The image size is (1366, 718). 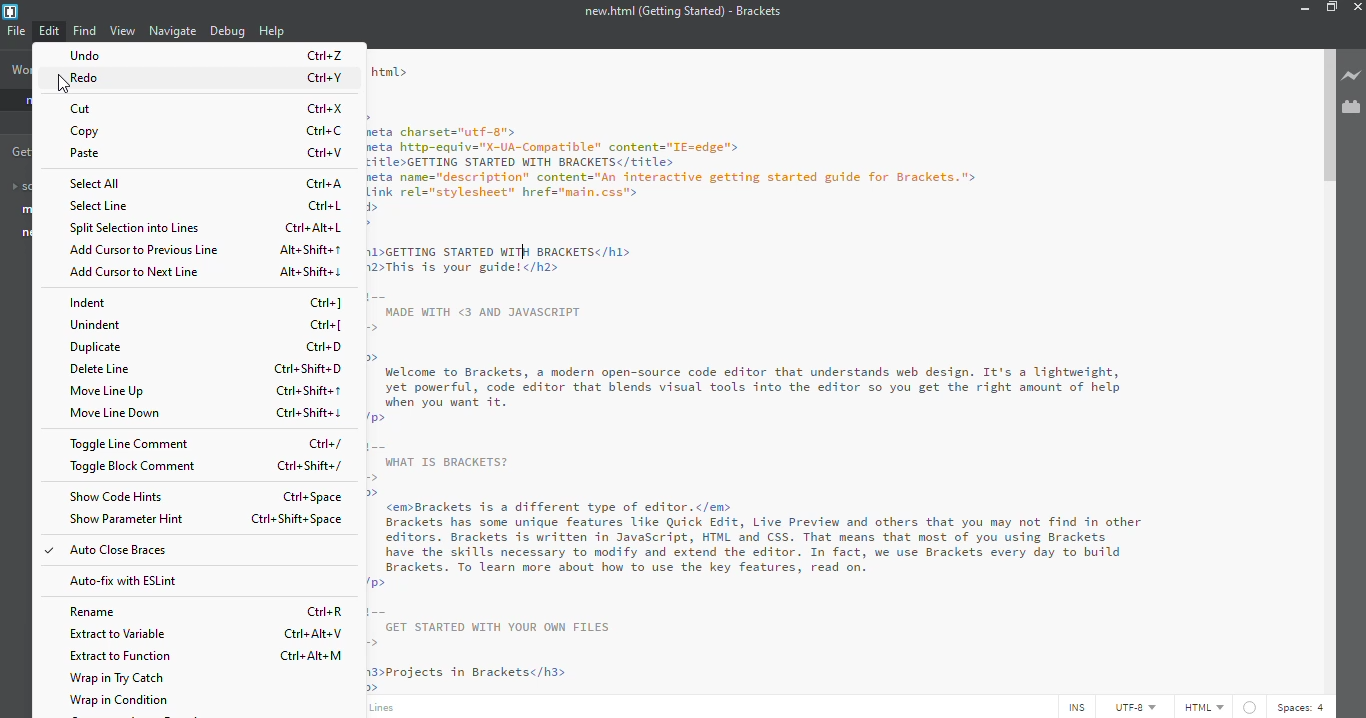 I want to click on ctrl+z, so click(x=327, y=55).